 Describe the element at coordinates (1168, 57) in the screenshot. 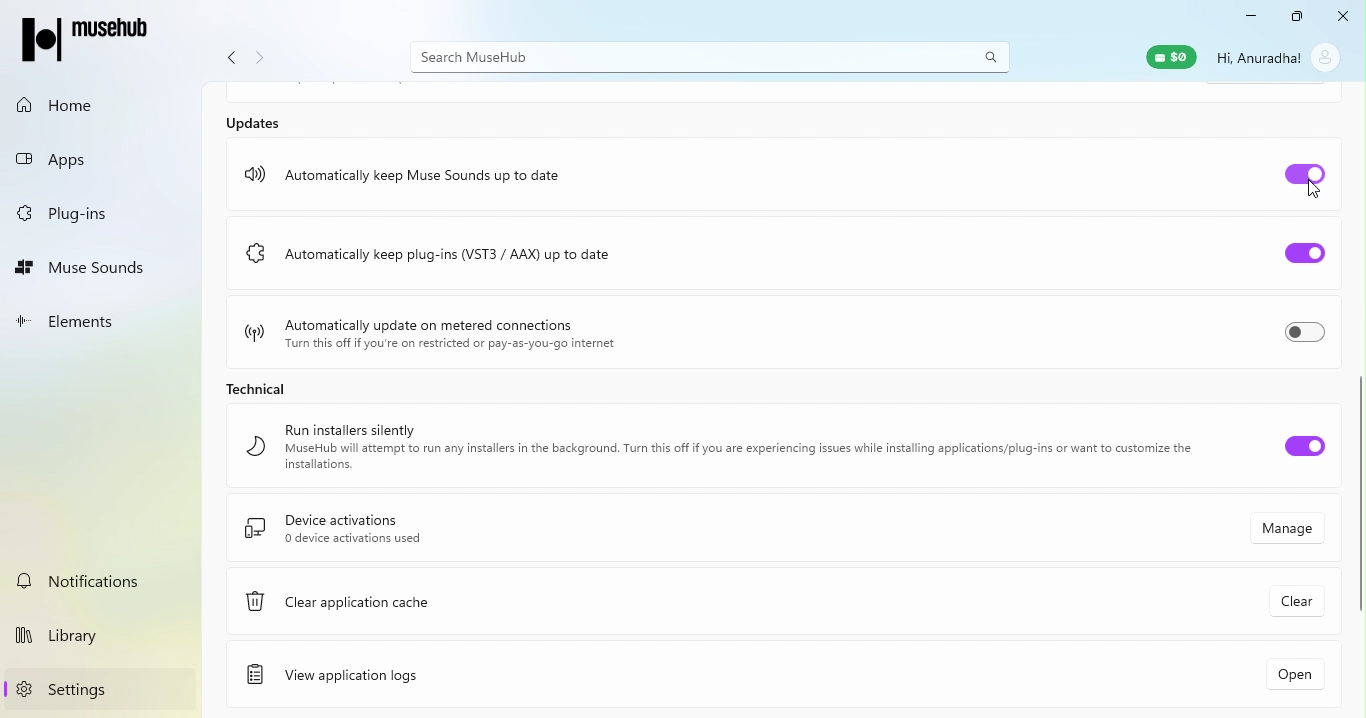

I see `Muse wallet` at that location.